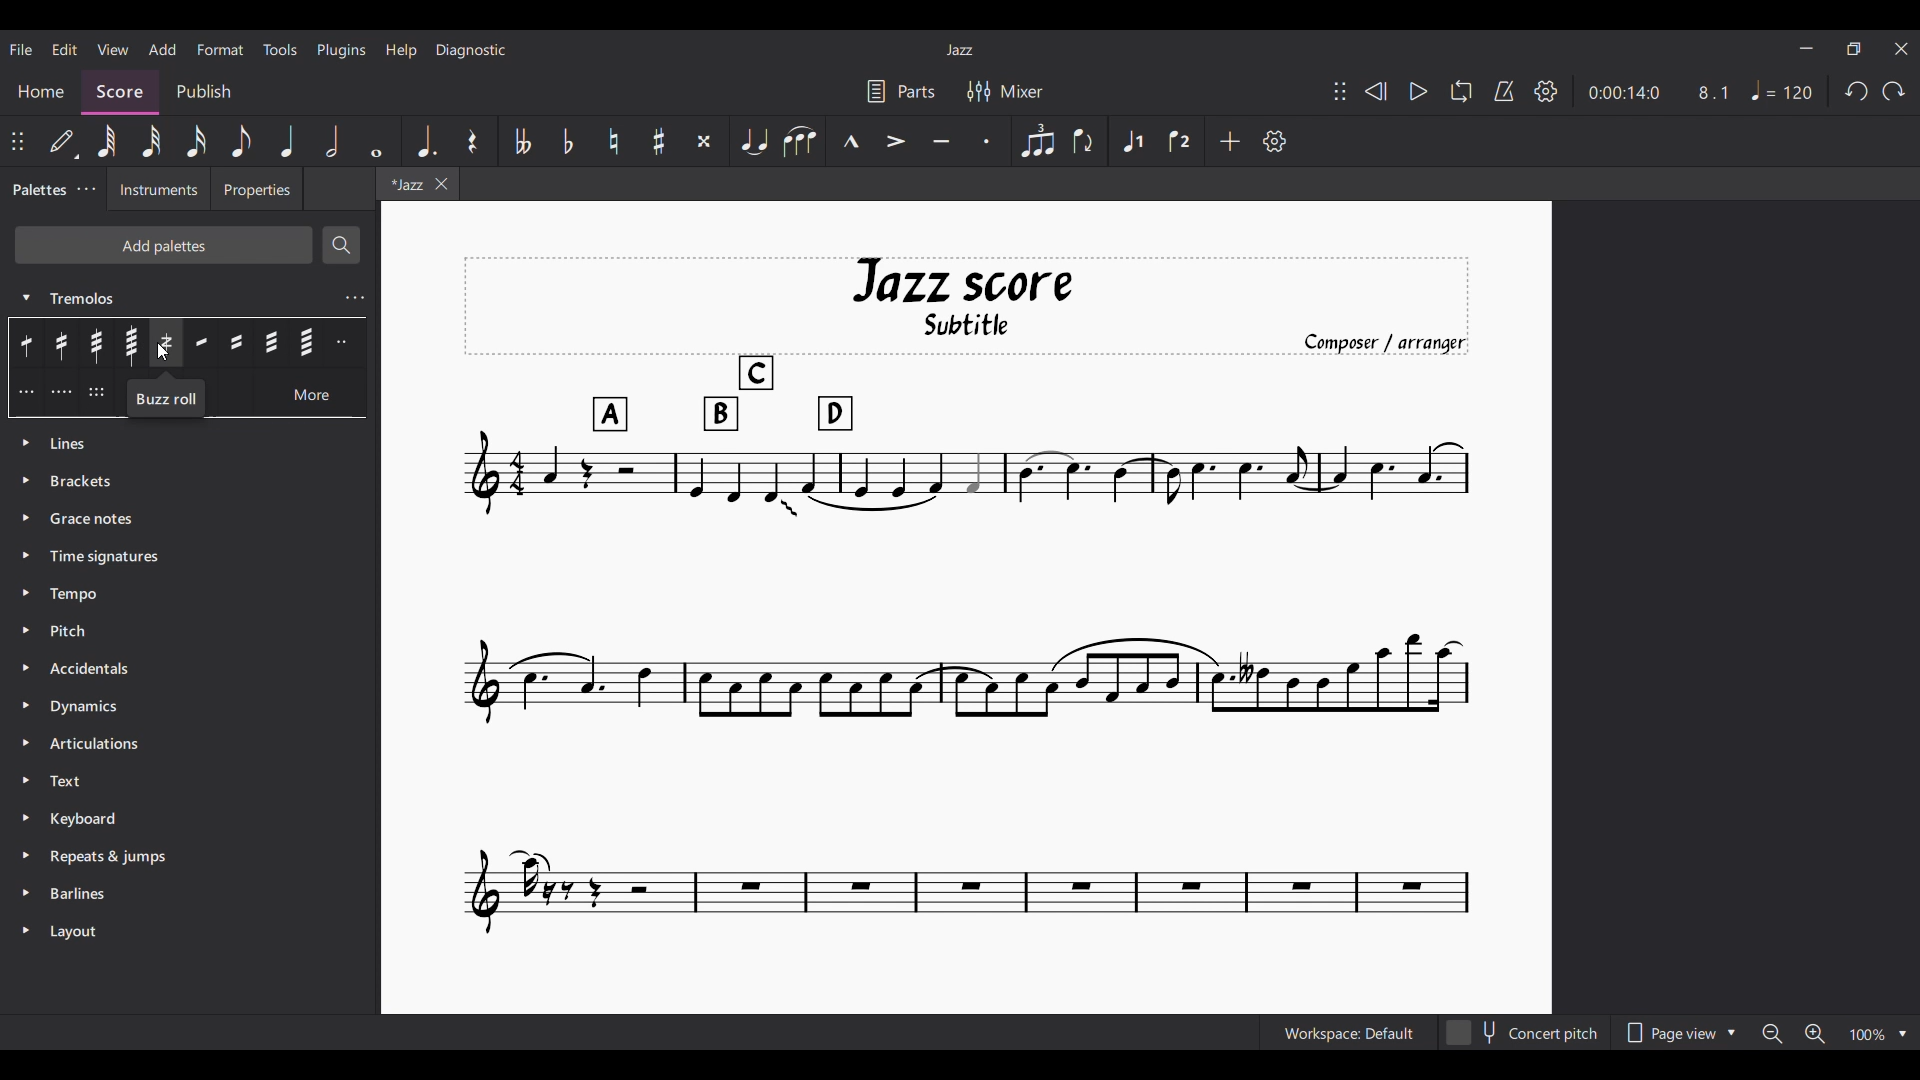  Describe the element at coordinates (189, 744) in the screenshot. I see `Articulations` at that location.